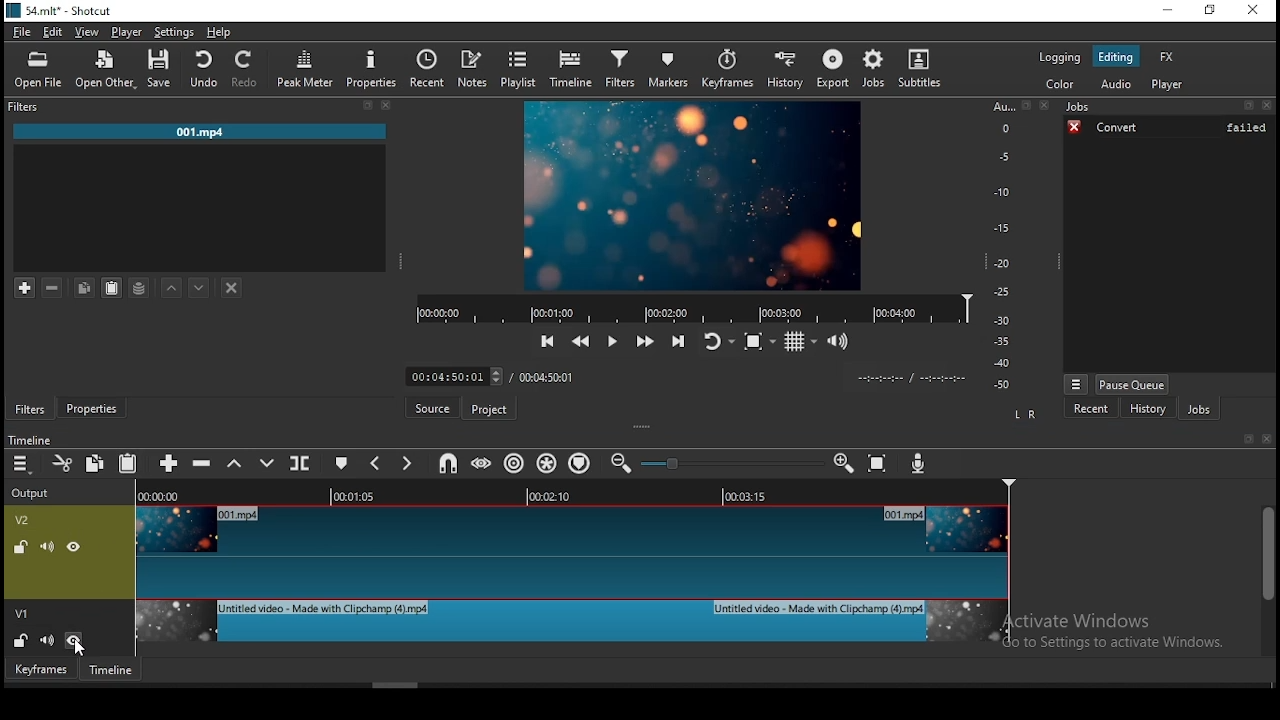  What do you see at coordinates (30, 409) in the screenshot?
I see `filters` at bounding box center [30, 409].